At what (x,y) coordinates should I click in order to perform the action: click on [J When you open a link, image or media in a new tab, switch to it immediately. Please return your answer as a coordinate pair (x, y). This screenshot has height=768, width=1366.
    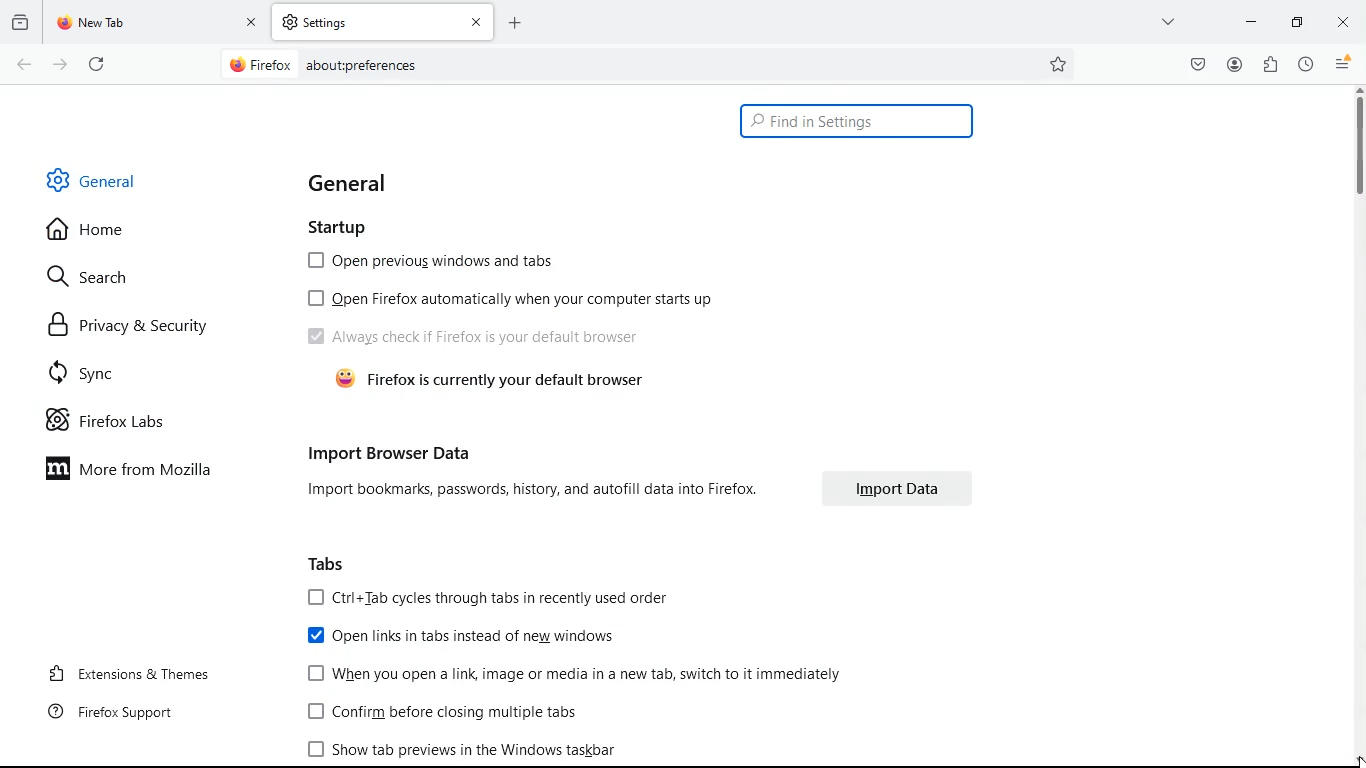
    Looking at the image, I should click on (573, 674).